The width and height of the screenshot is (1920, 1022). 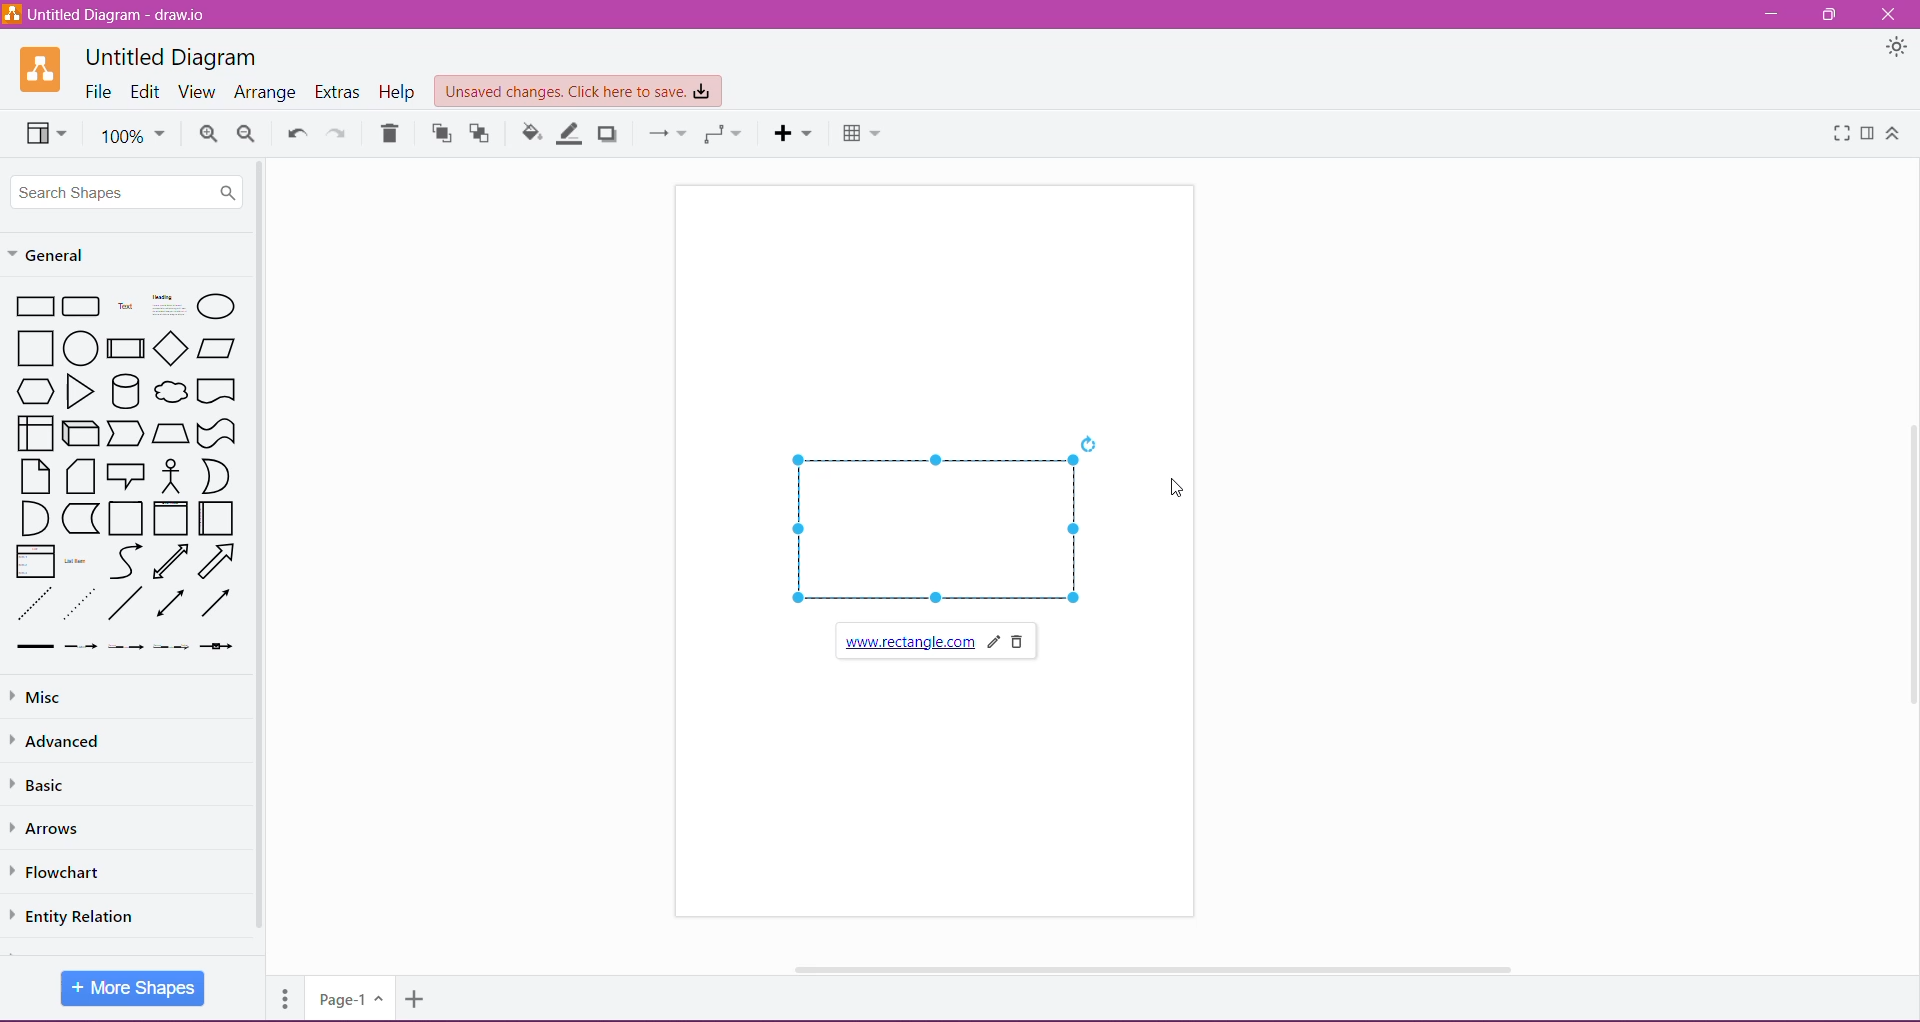 What do you see at coordinates (1842, 134) in the screenshot?
I see `Fullscreen` at bounding box center [1842, 134].